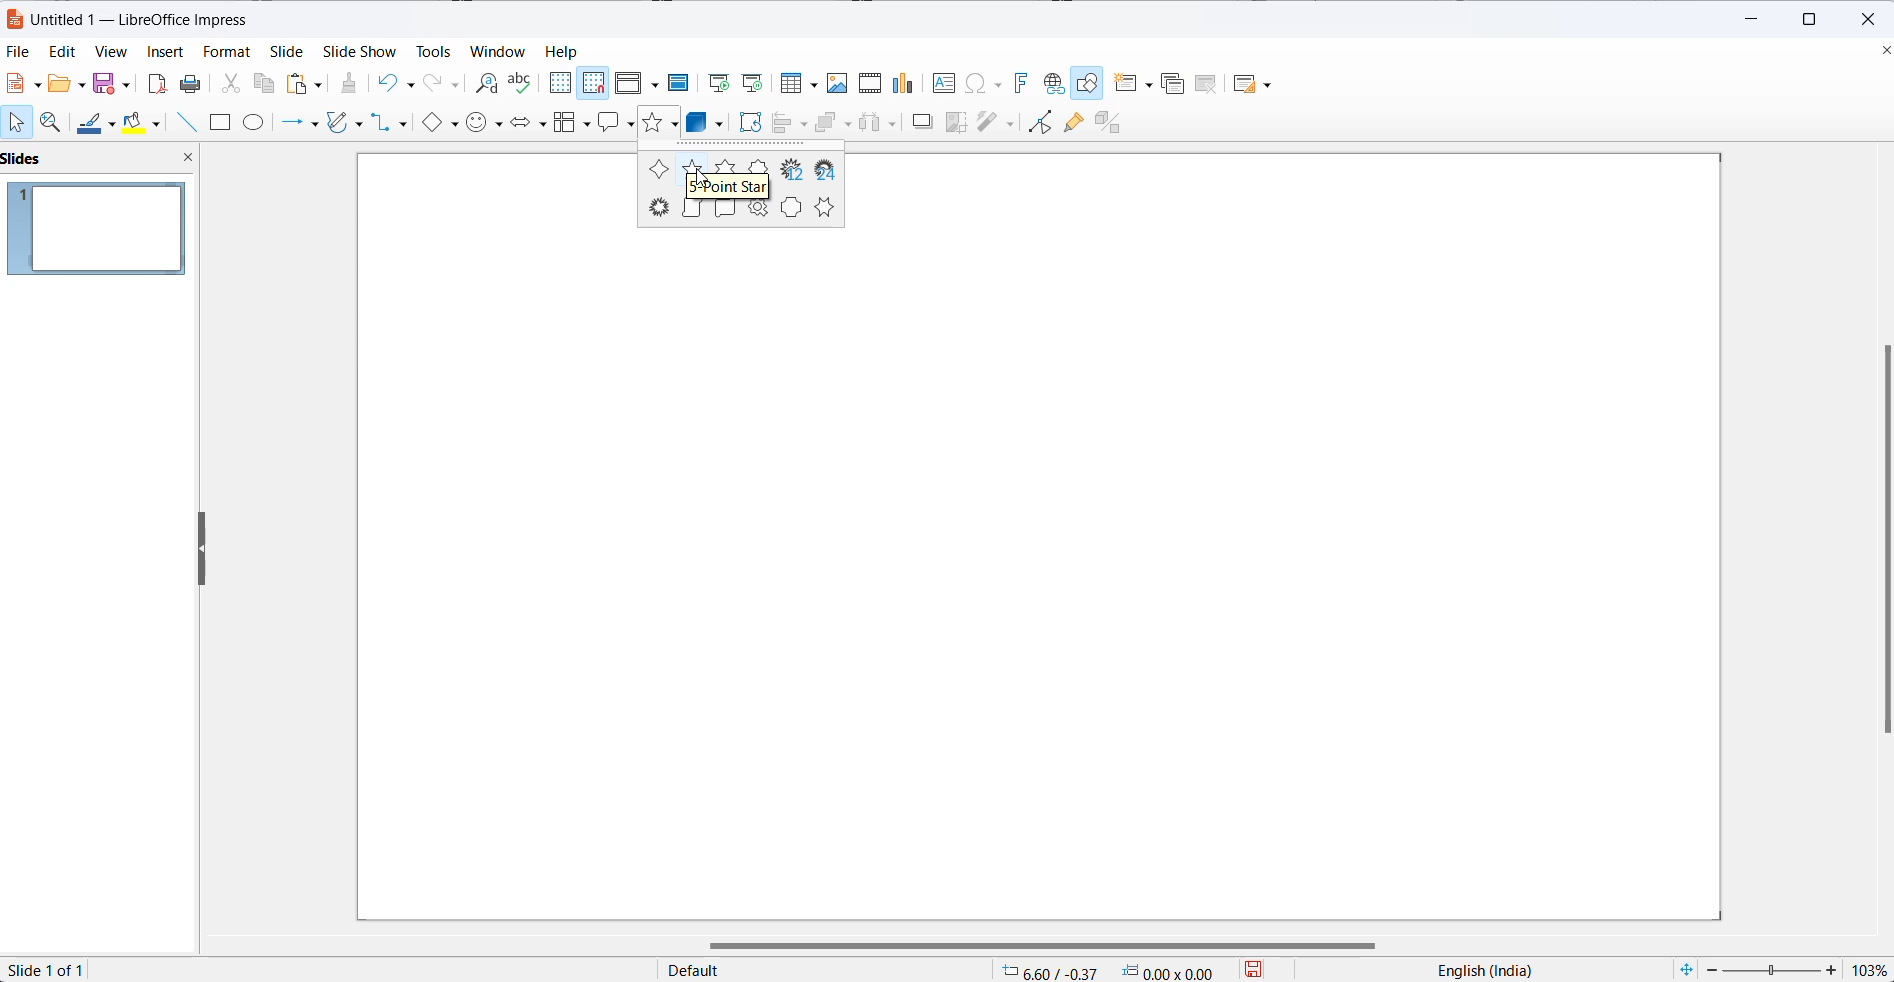 This screenshot has height=982, width=1894. I want to click on slide, so click(293, 50).